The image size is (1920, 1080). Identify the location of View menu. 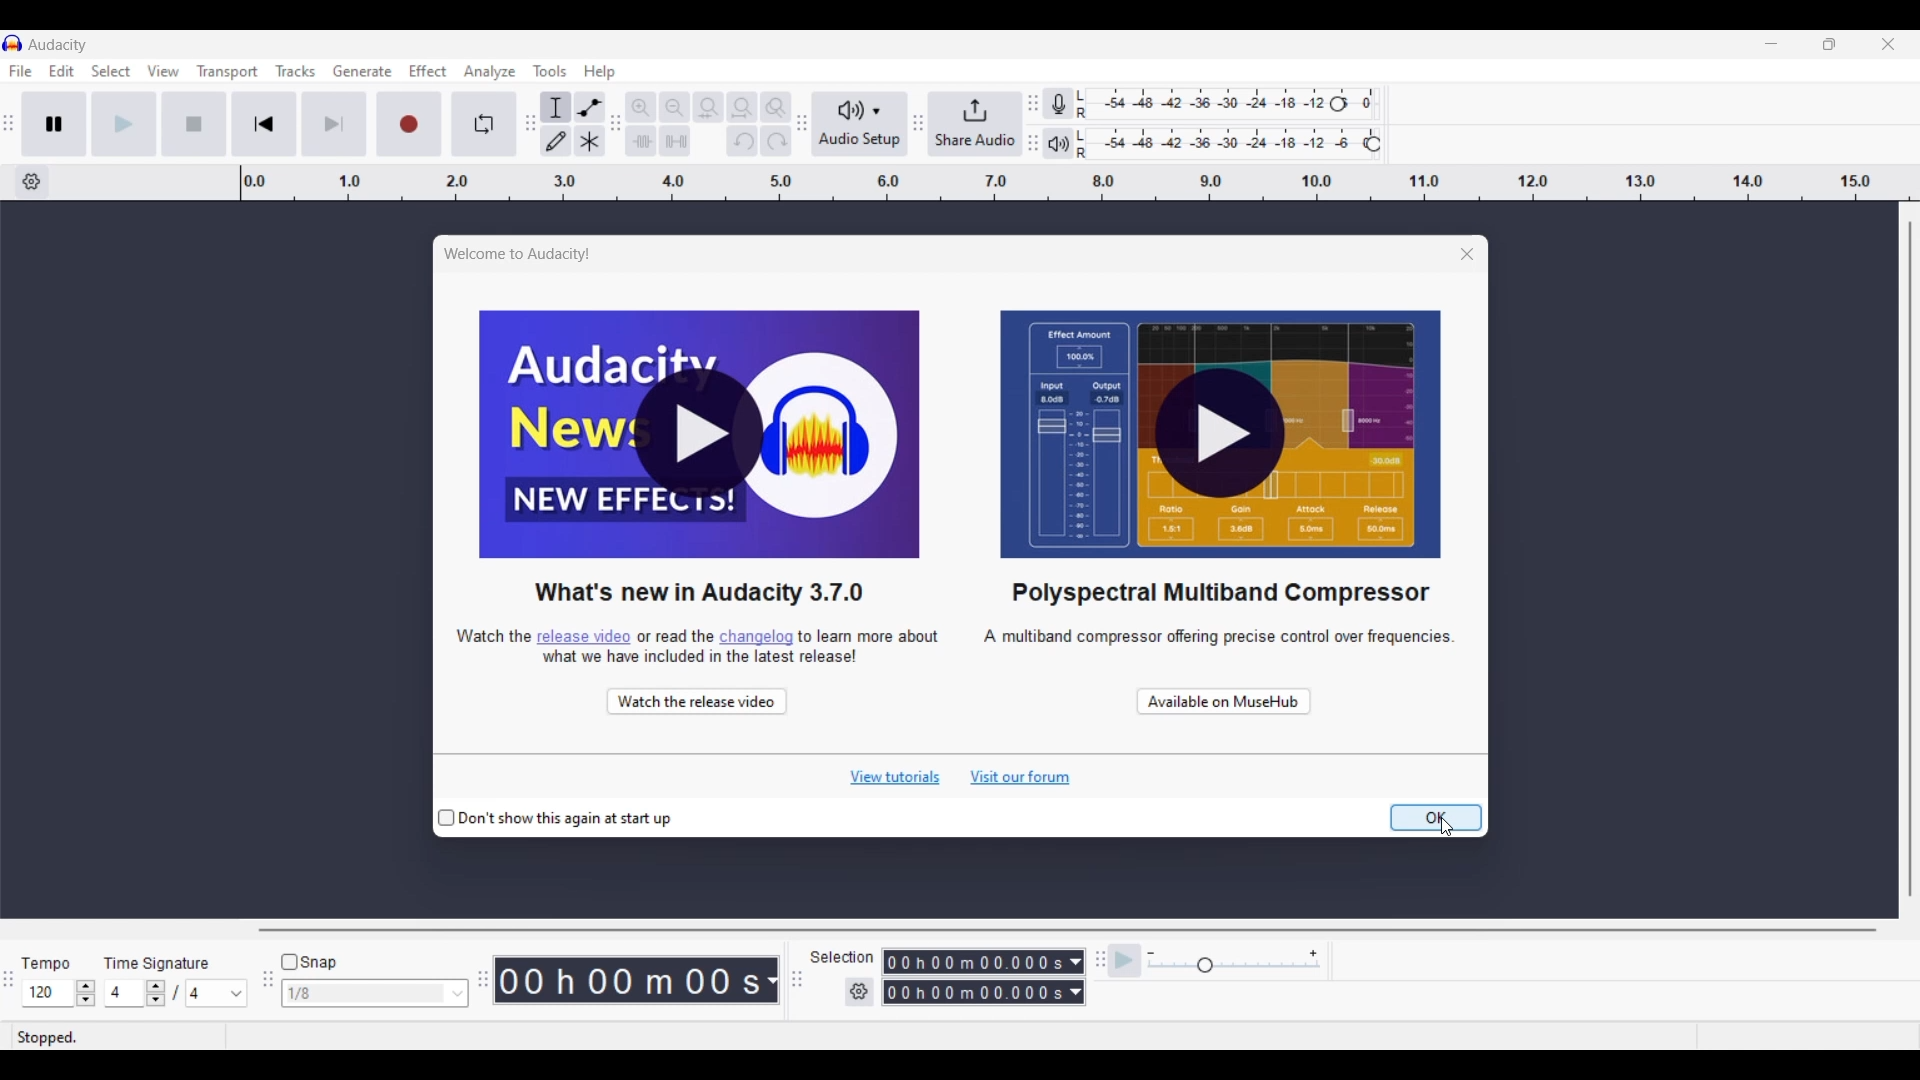
(164, 71).